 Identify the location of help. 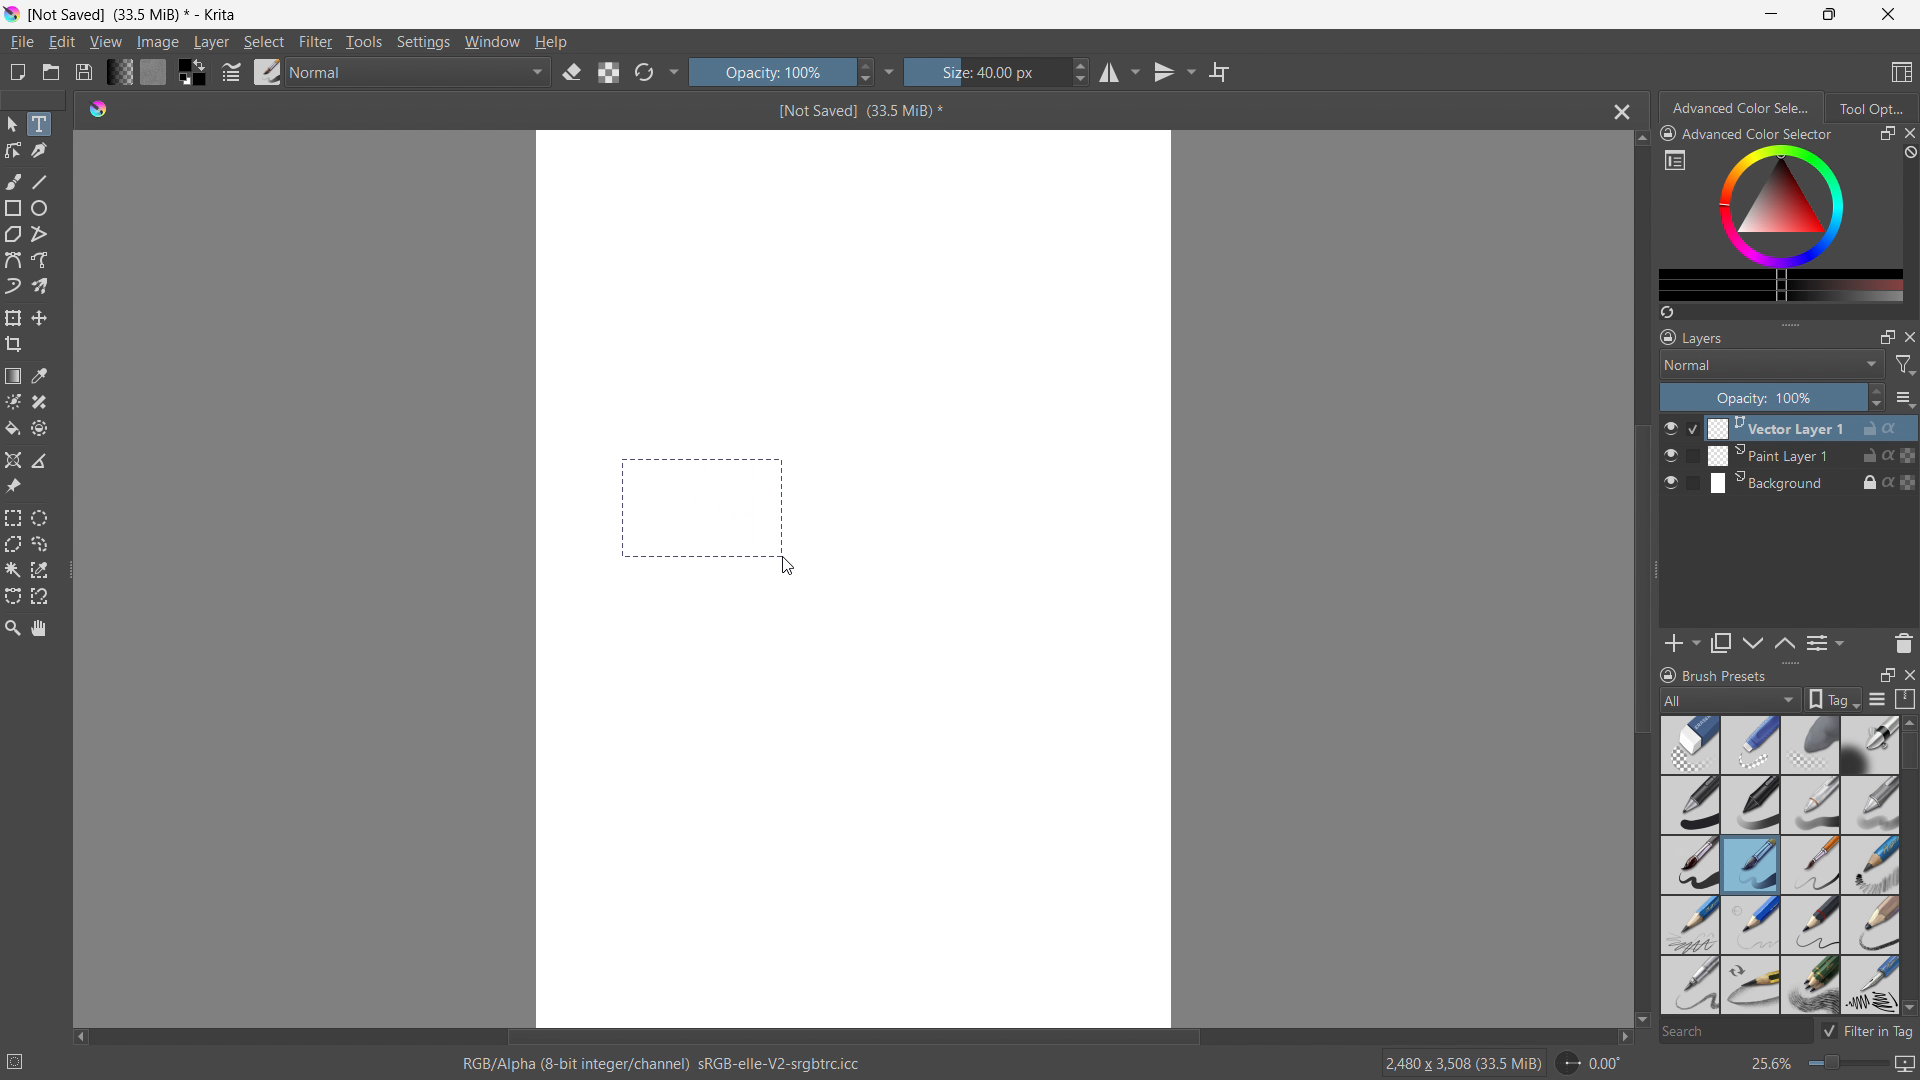
(551, 41).